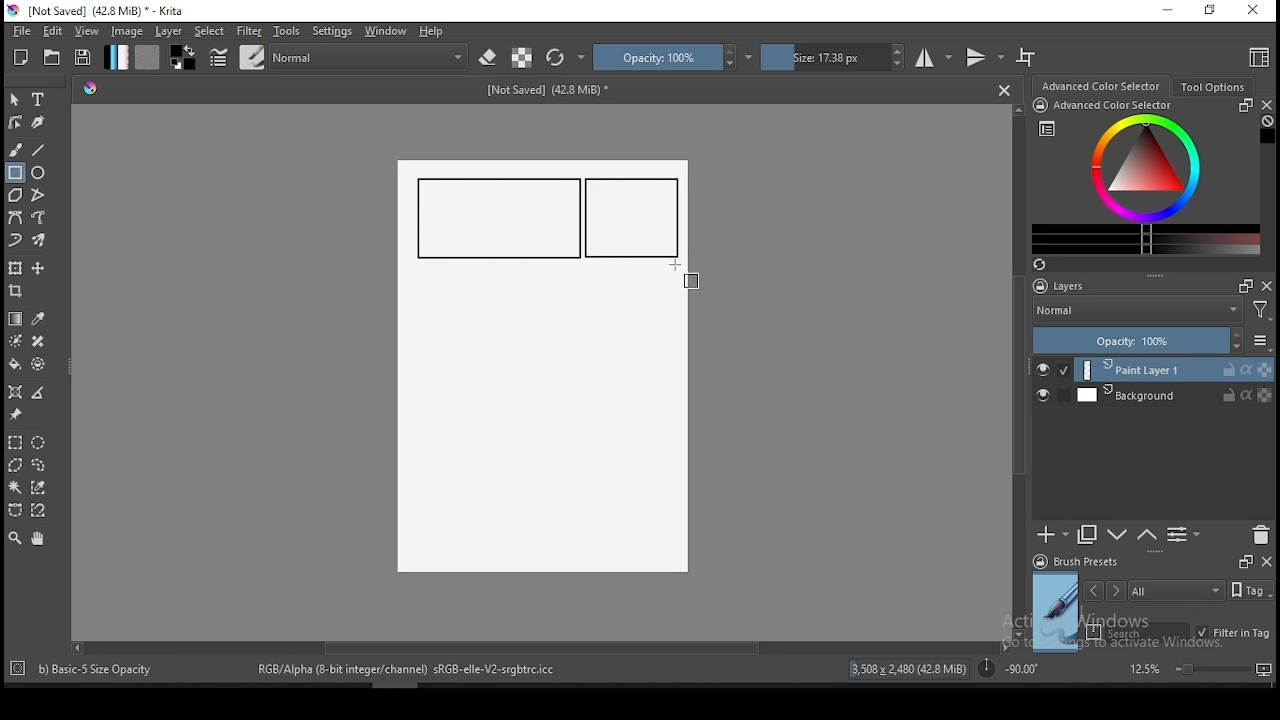 The width and height of the screenshot is (1280, 720). Describe the element at coordinates (15, 99) in the screenshot. I see `select shapes tool` at that location.